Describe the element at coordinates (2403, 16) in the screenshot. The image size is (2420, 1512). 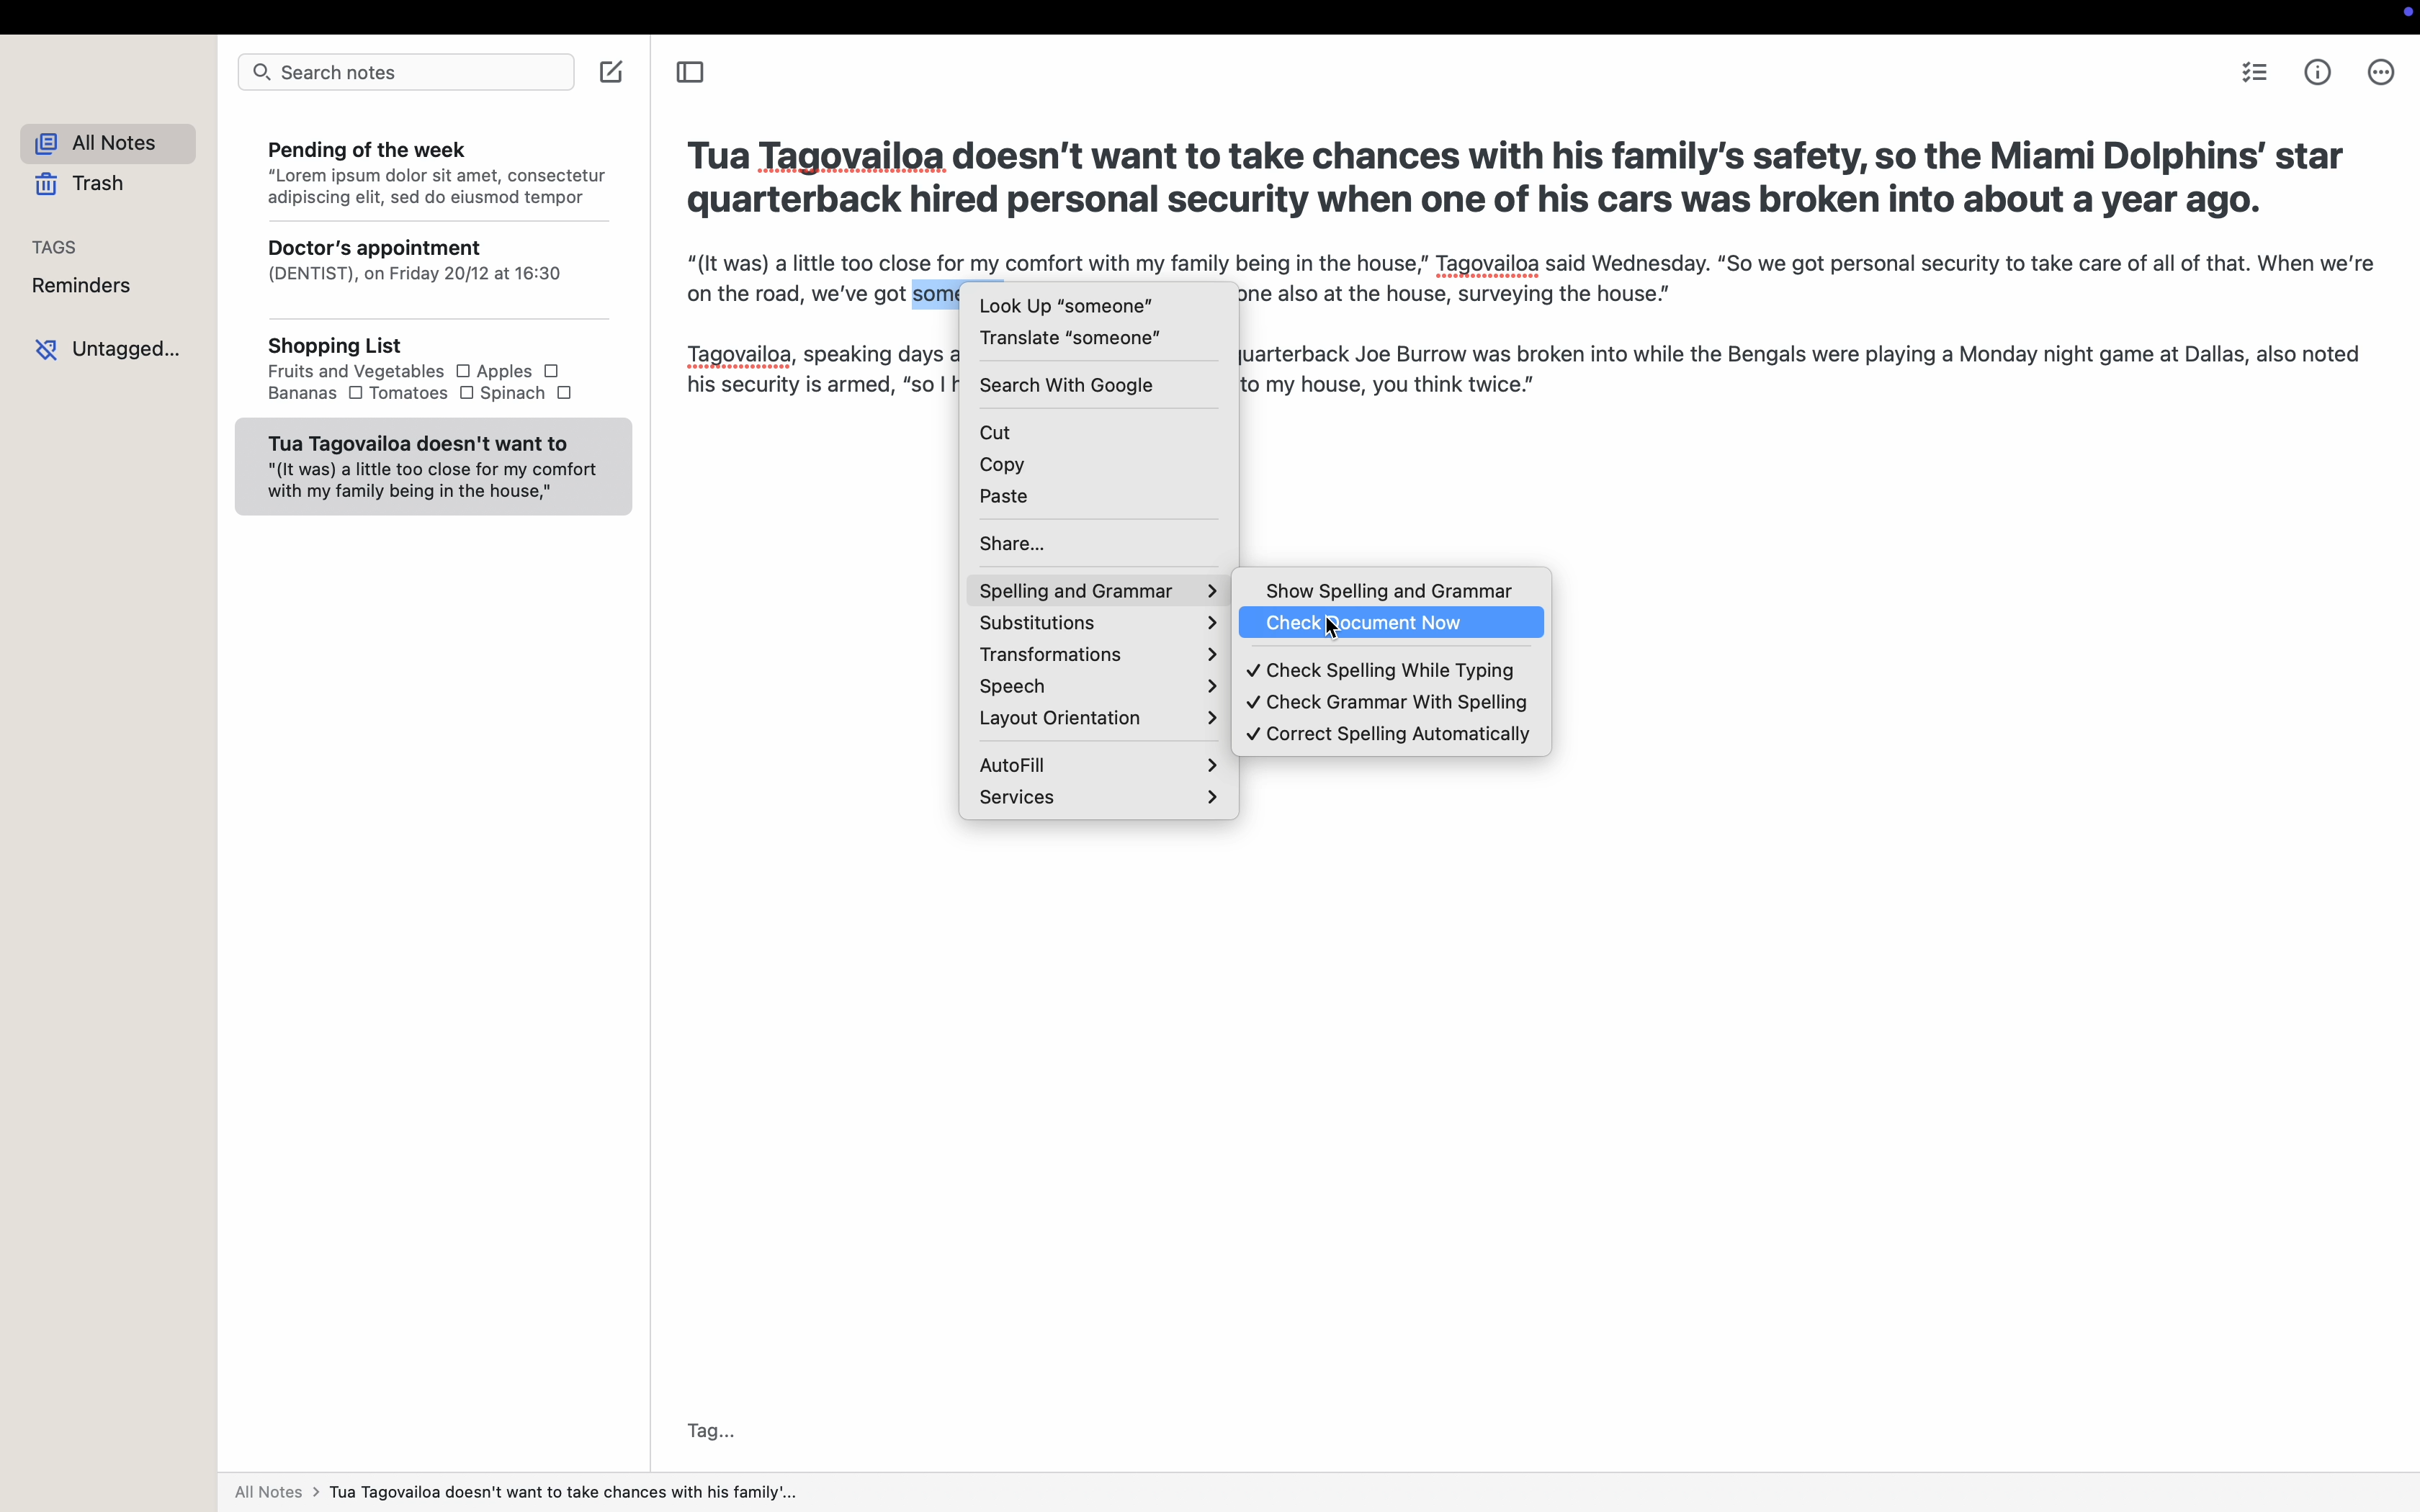
I see `screen controls` at that location.